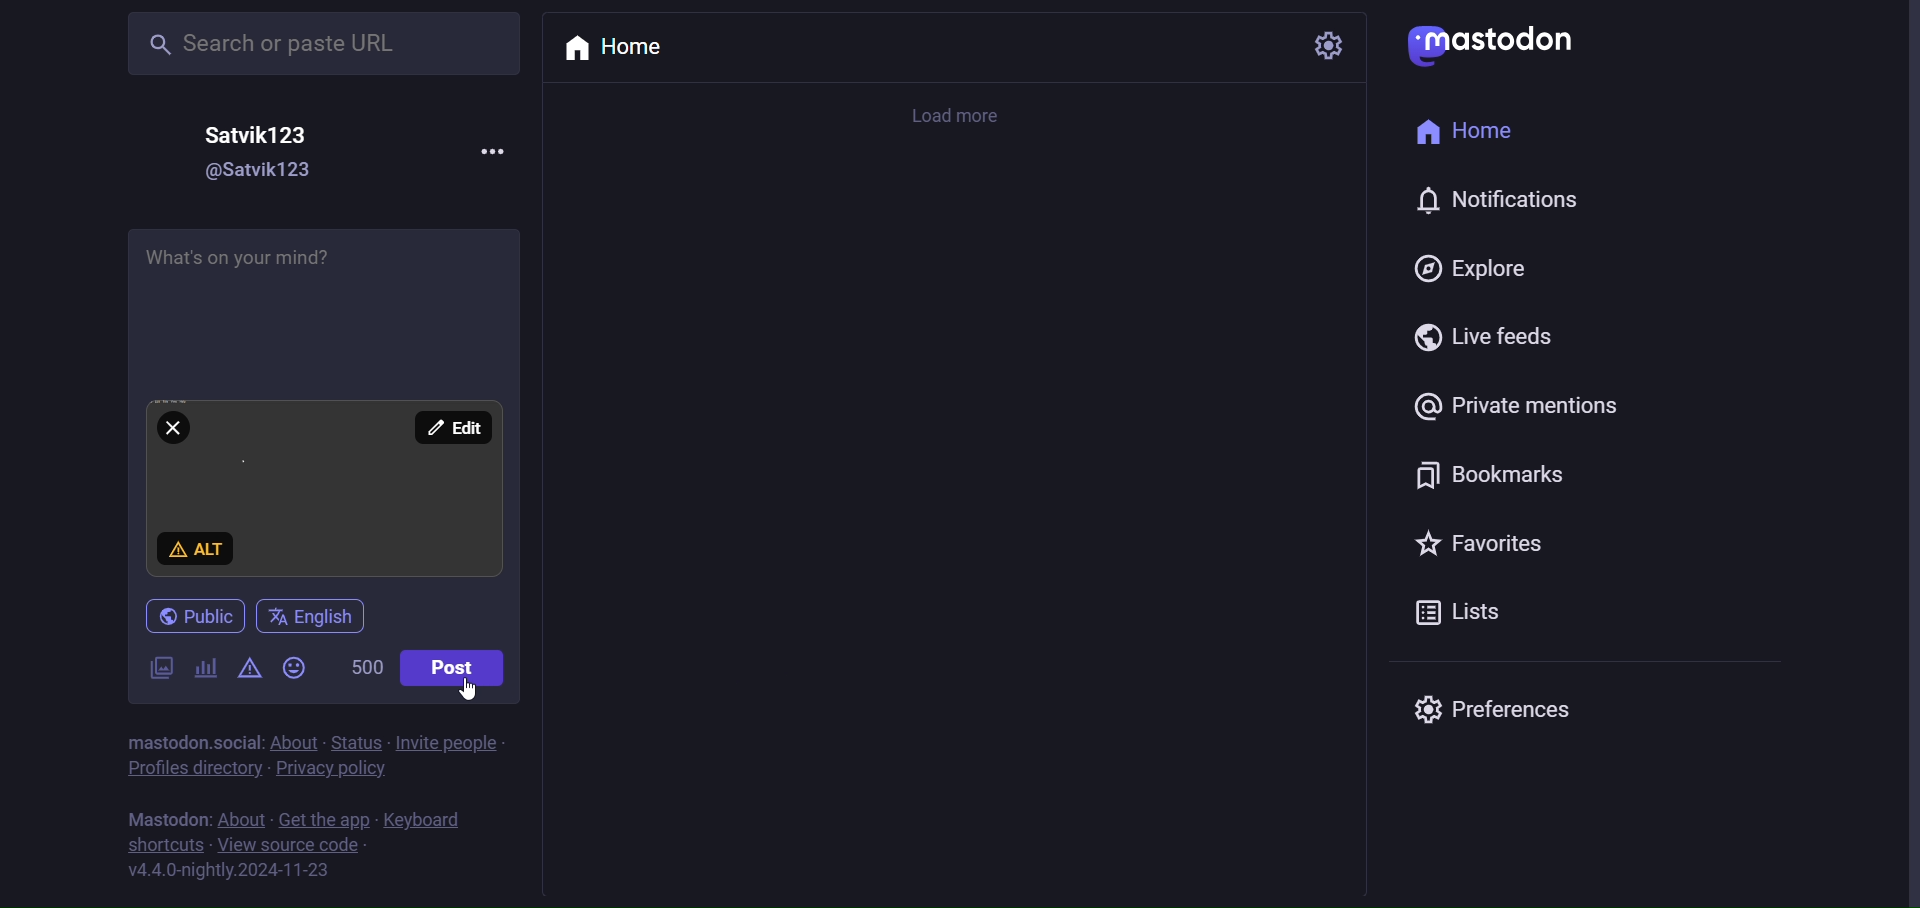  Describe the element at coordinates (164, 845) in the screenshot. I see `shortcut` at that location.